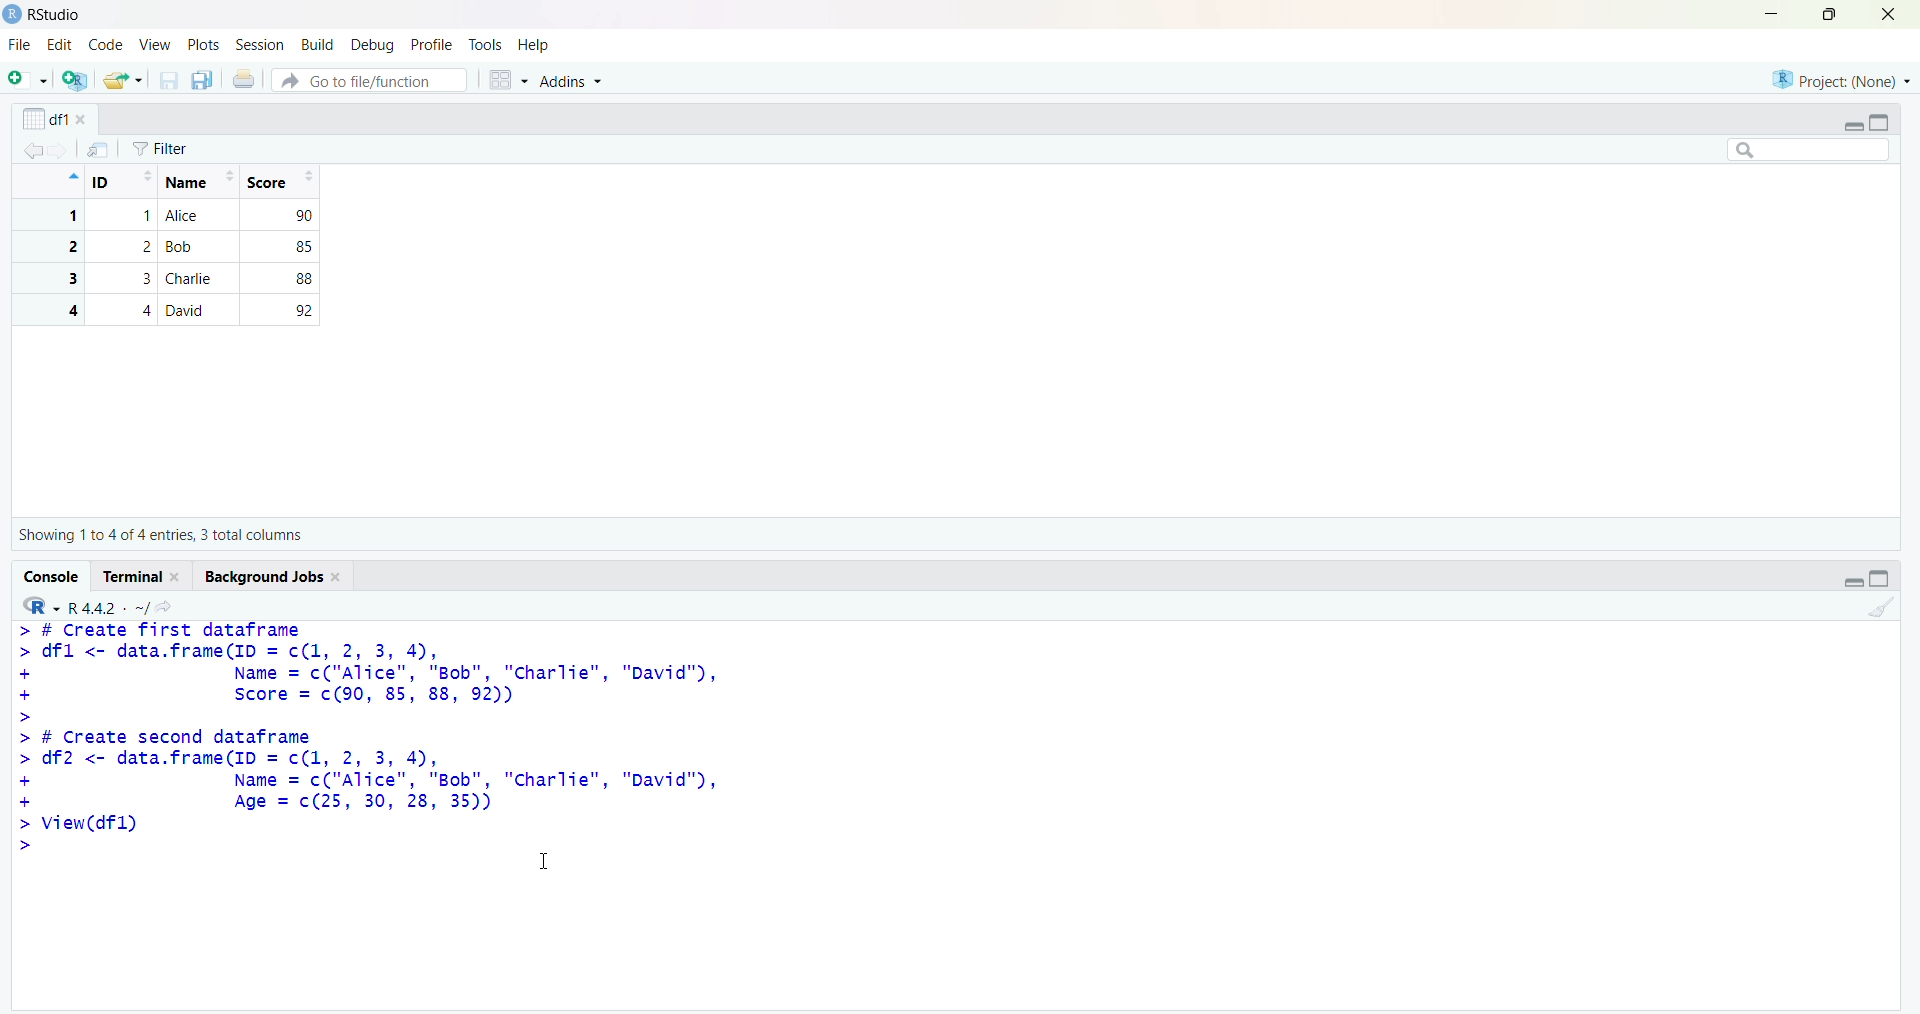 The width and height of the screenshot is (1920, 1014). Describe the element at coordinates (32, 79) in the screenshot. I see `add file as` at that location.